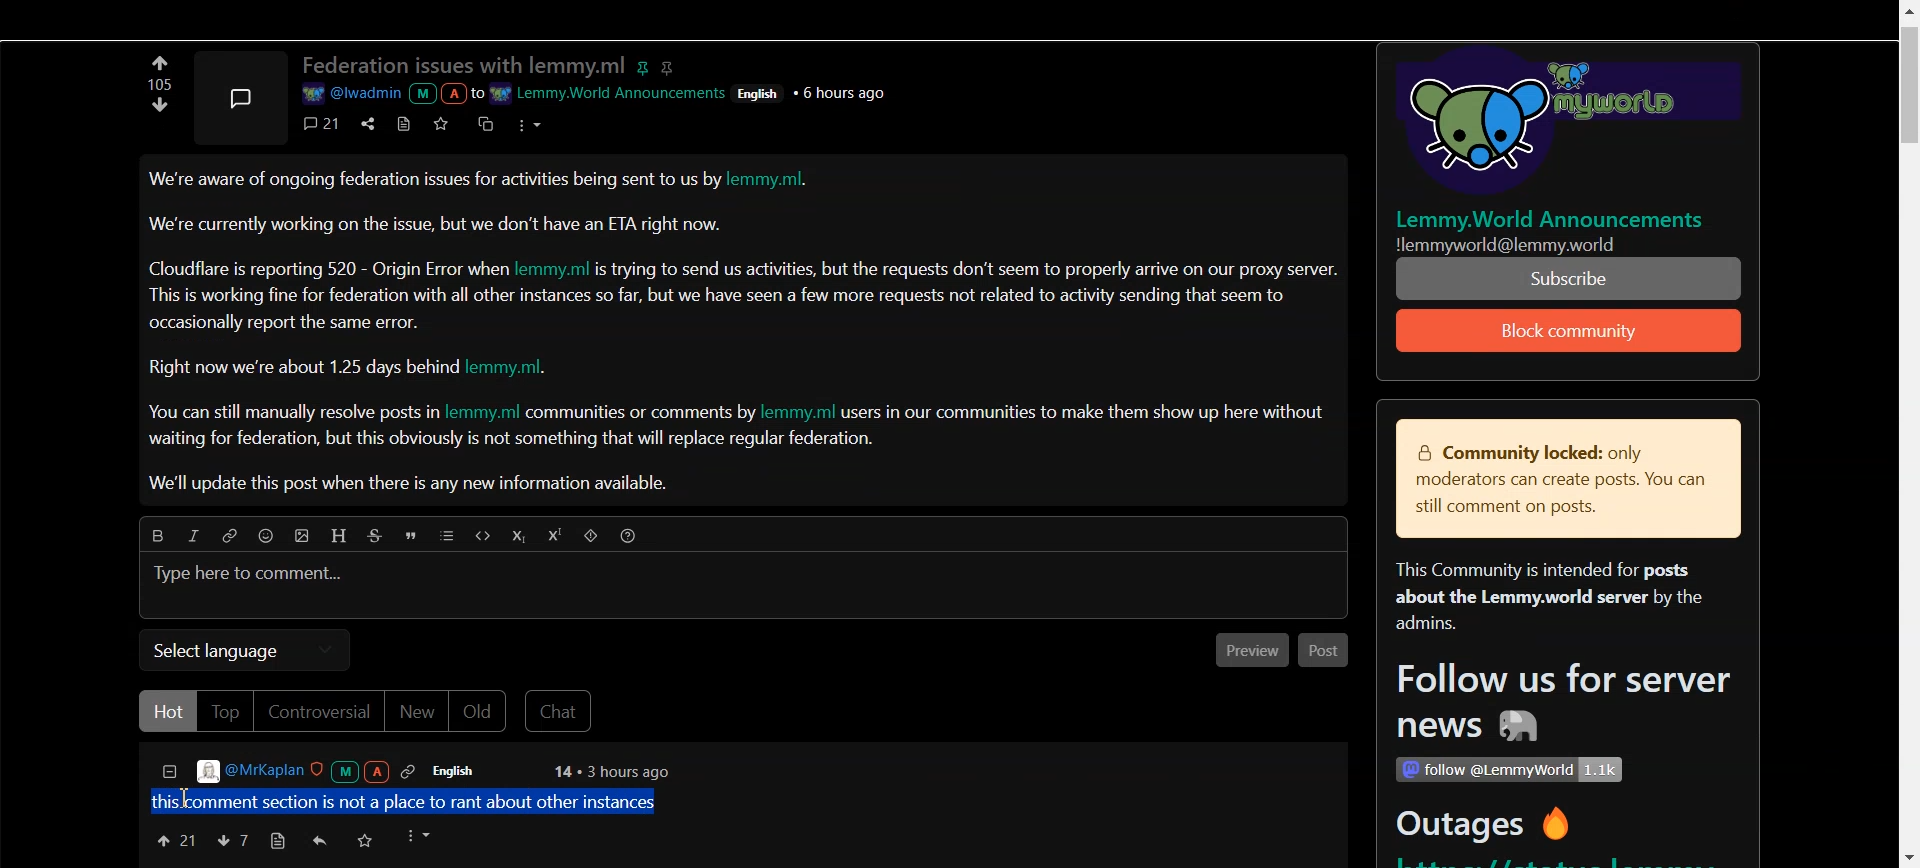  I want to click on lemmy.ml, so click(482, 413).